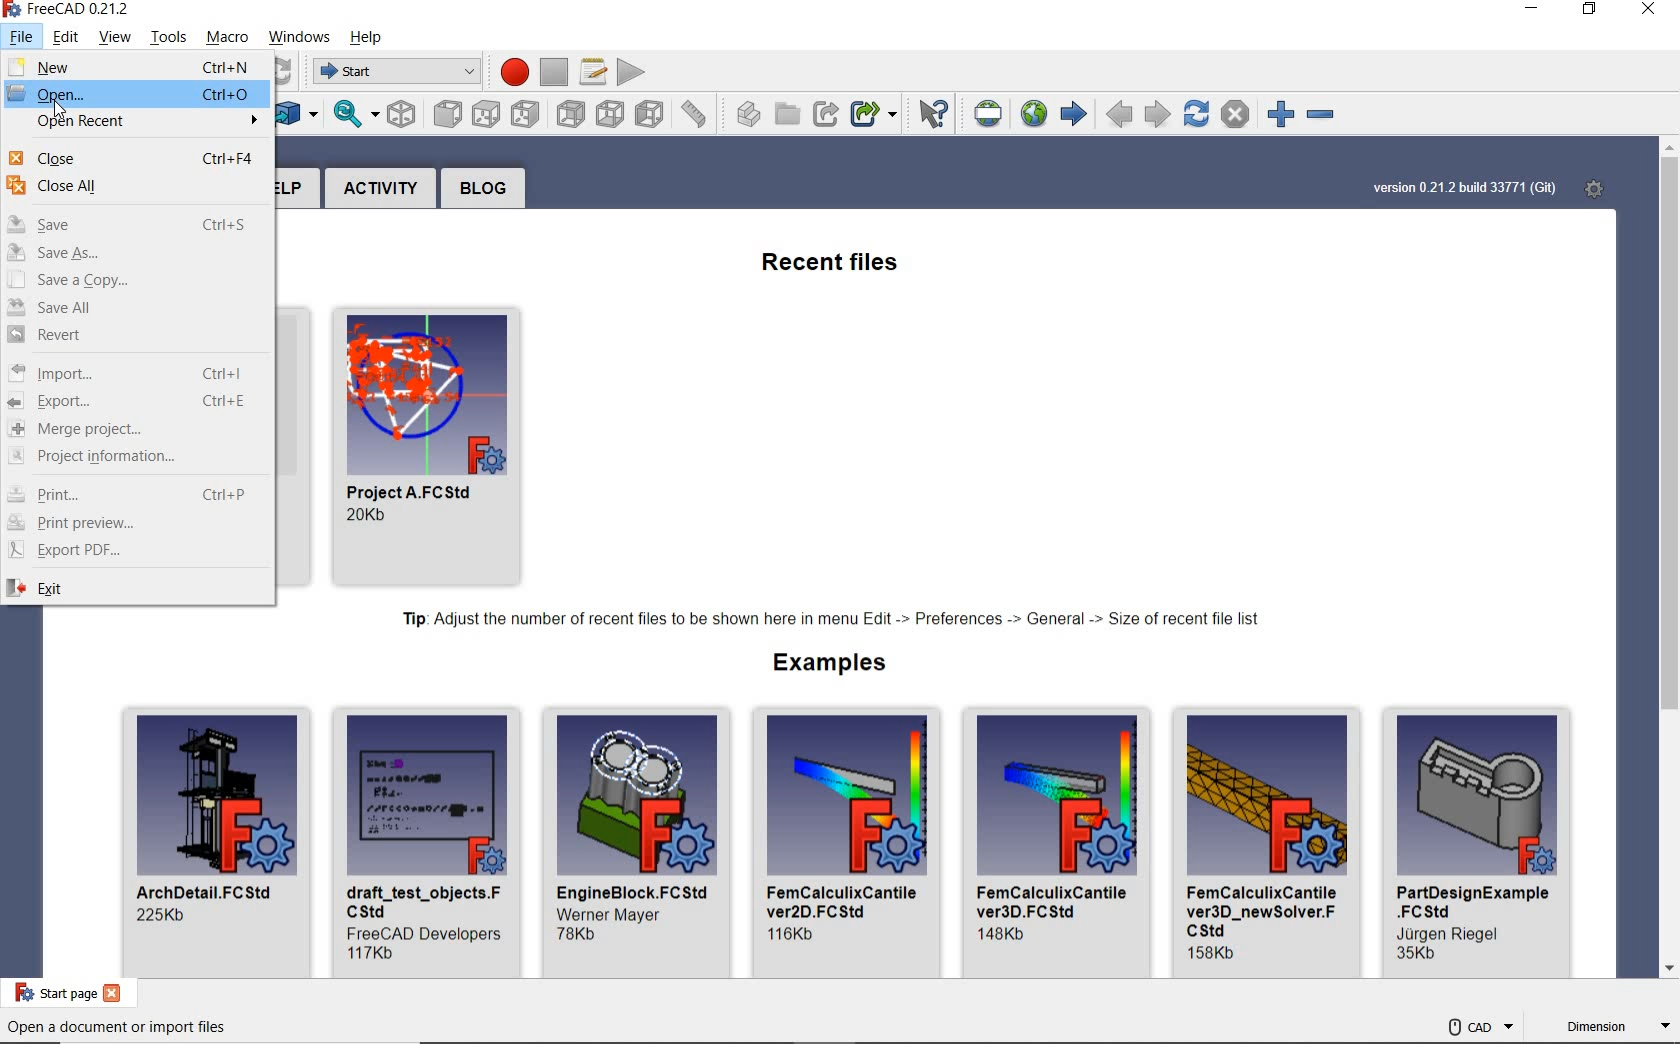 Image resolution: width=1680 pixels, height=1044 pixels. I want to click on DIMENSION, so click(1617, 1029).